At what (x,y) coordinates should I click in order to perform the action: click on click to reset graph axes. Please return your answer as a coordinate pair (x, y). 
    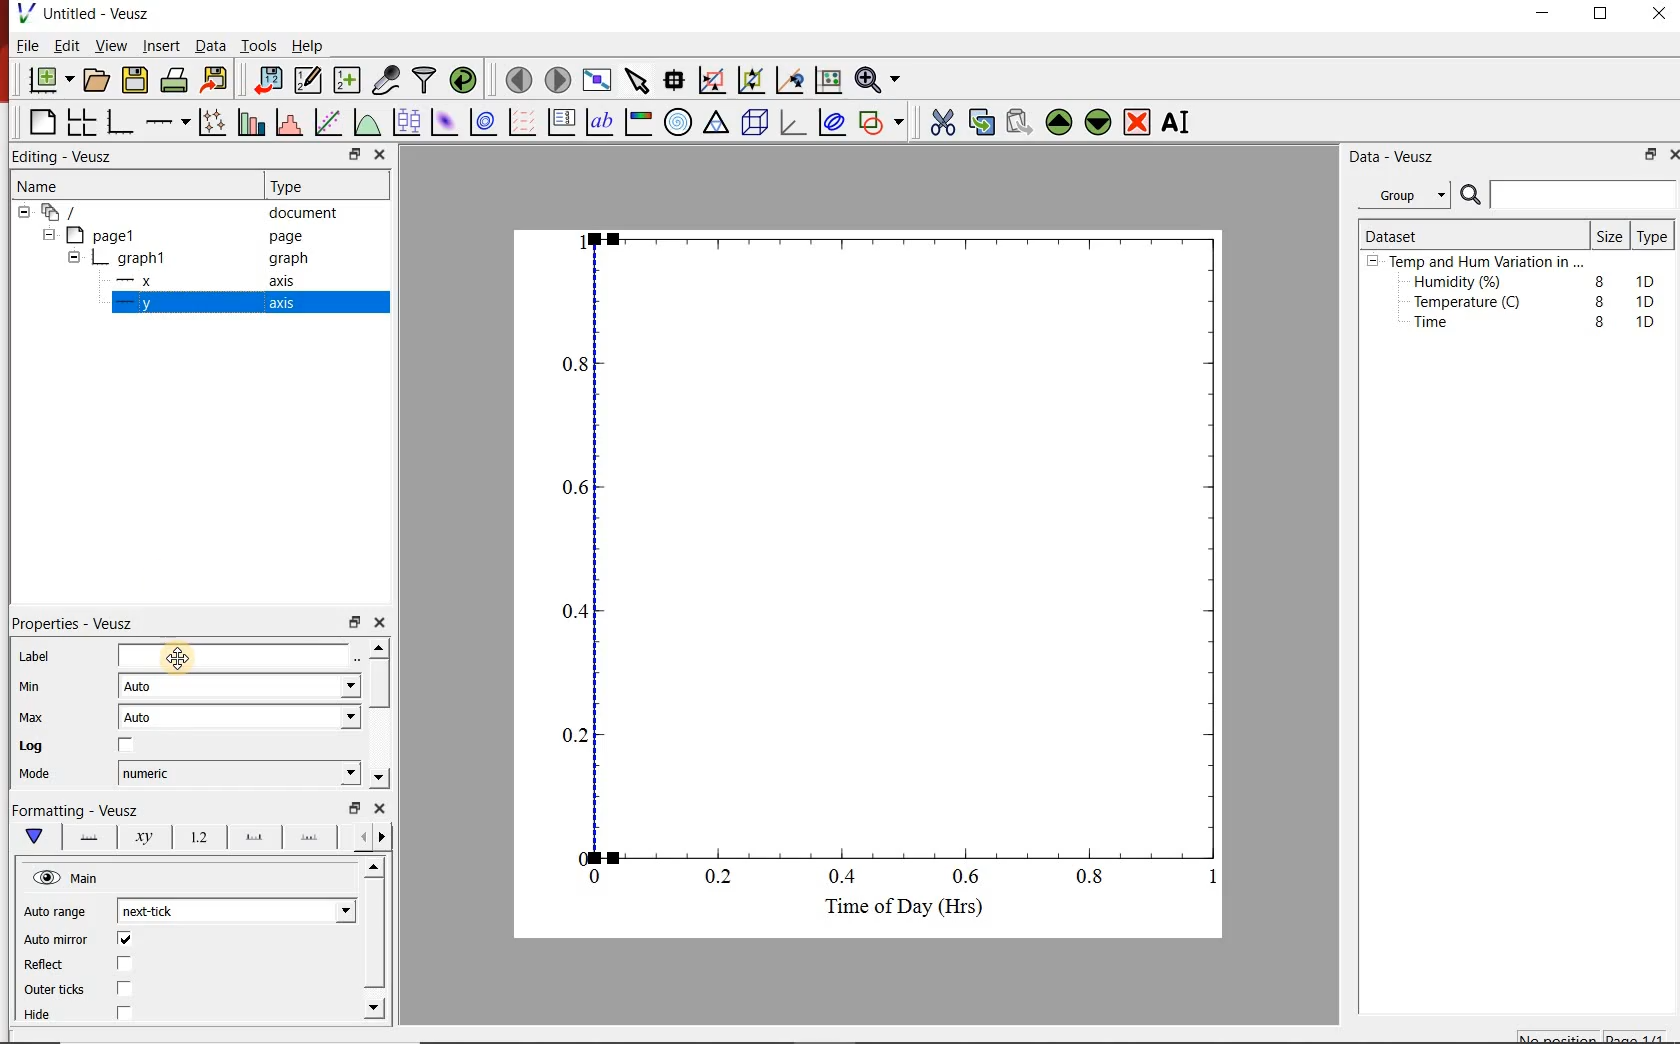
    Looking at the image, I should click on (825, 81).